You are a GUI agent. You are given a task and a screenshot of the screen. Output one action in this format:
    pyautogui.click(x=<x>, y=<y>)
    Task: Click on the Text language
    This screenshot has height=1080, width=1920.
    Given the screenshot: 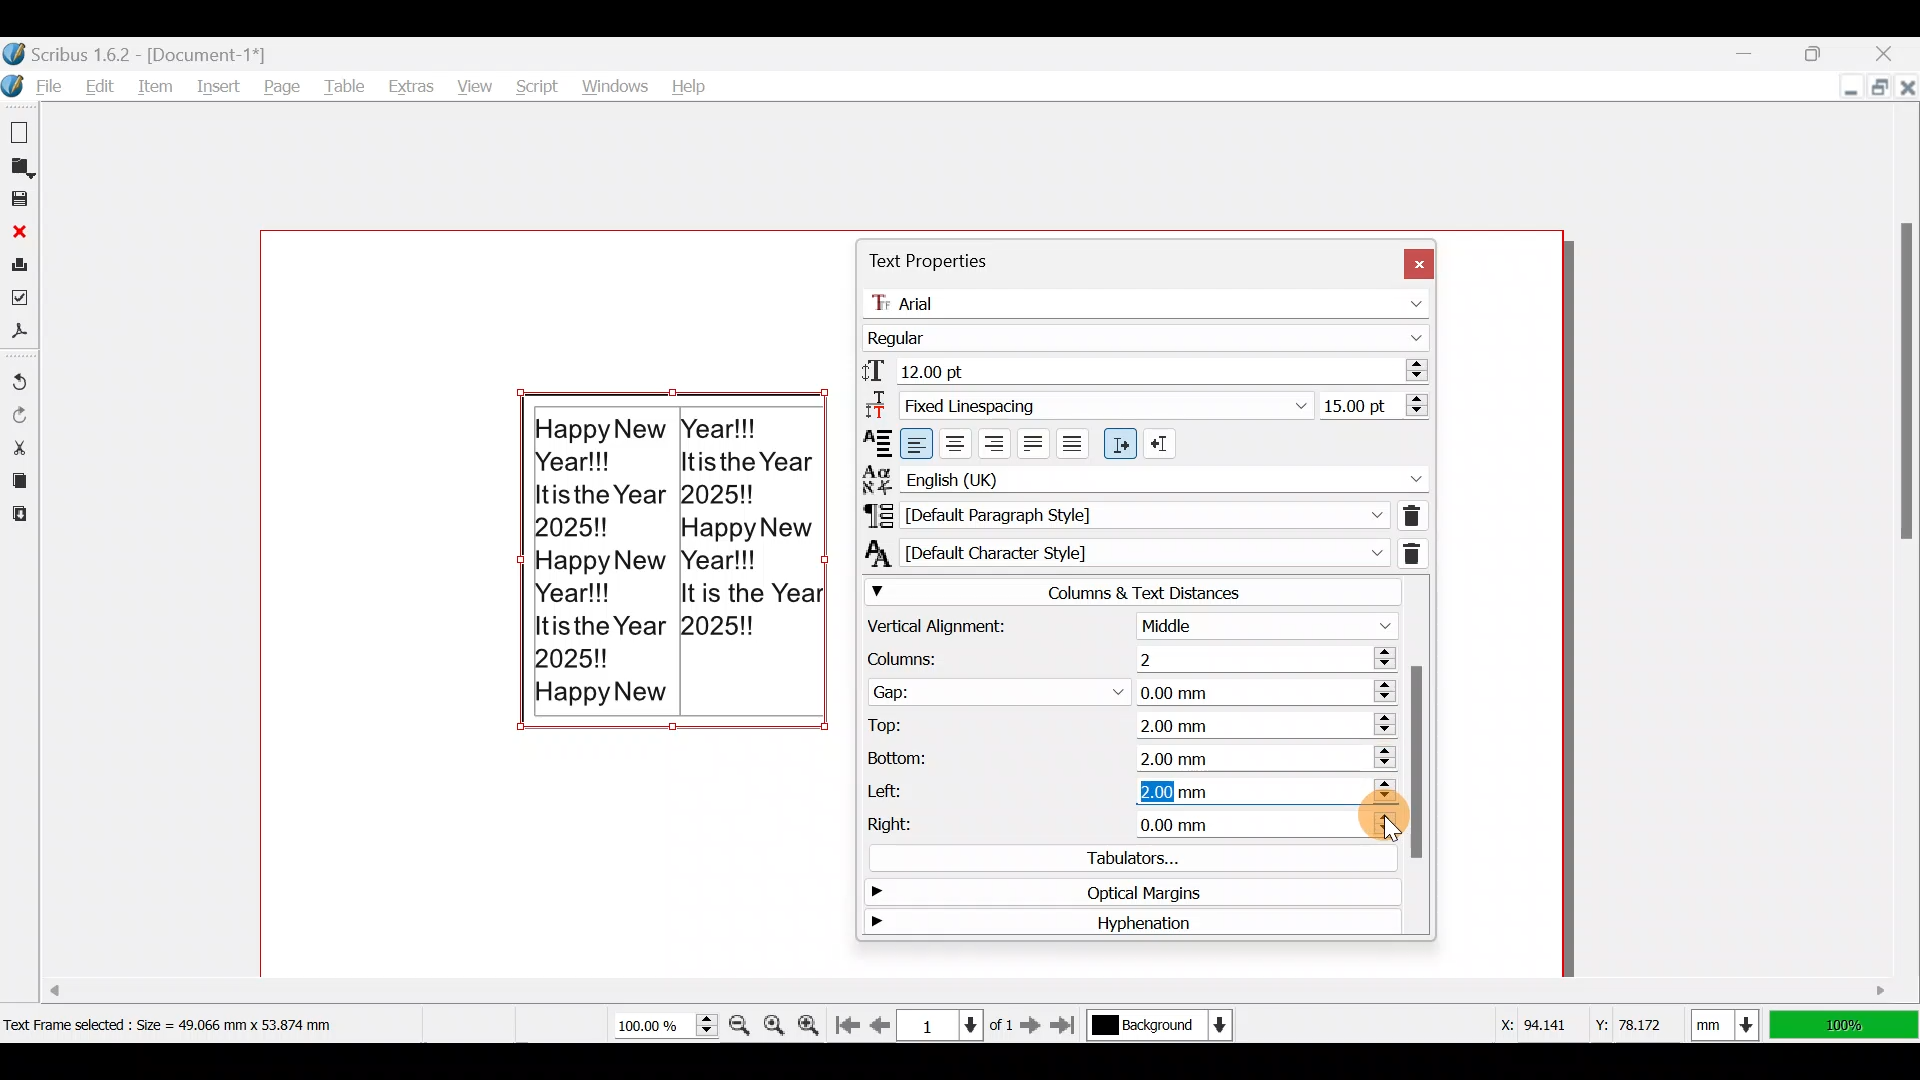 What is the action you would take?
    pyautogui.click(x=1144, y=476)
    